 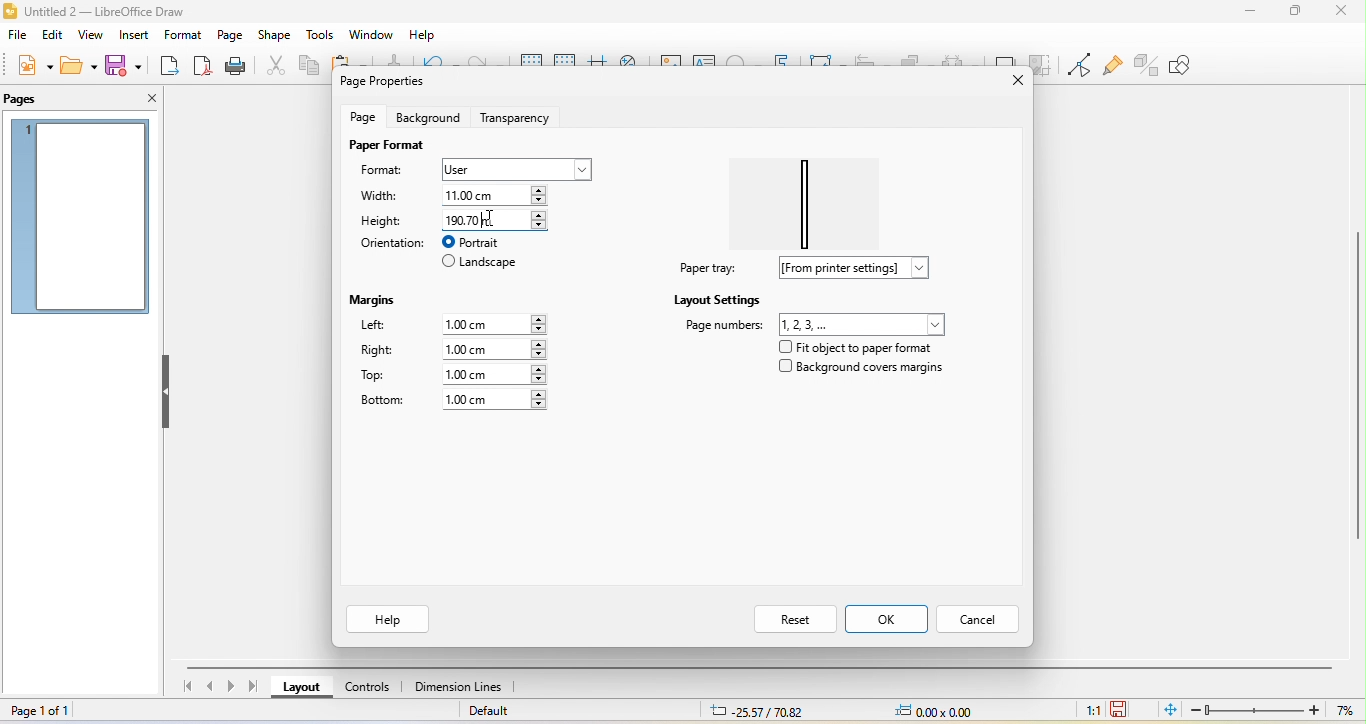 What do you see at coordinates (862, 268) in the screenshot?
I see `from printer settings` at bounding box center [862, 268].